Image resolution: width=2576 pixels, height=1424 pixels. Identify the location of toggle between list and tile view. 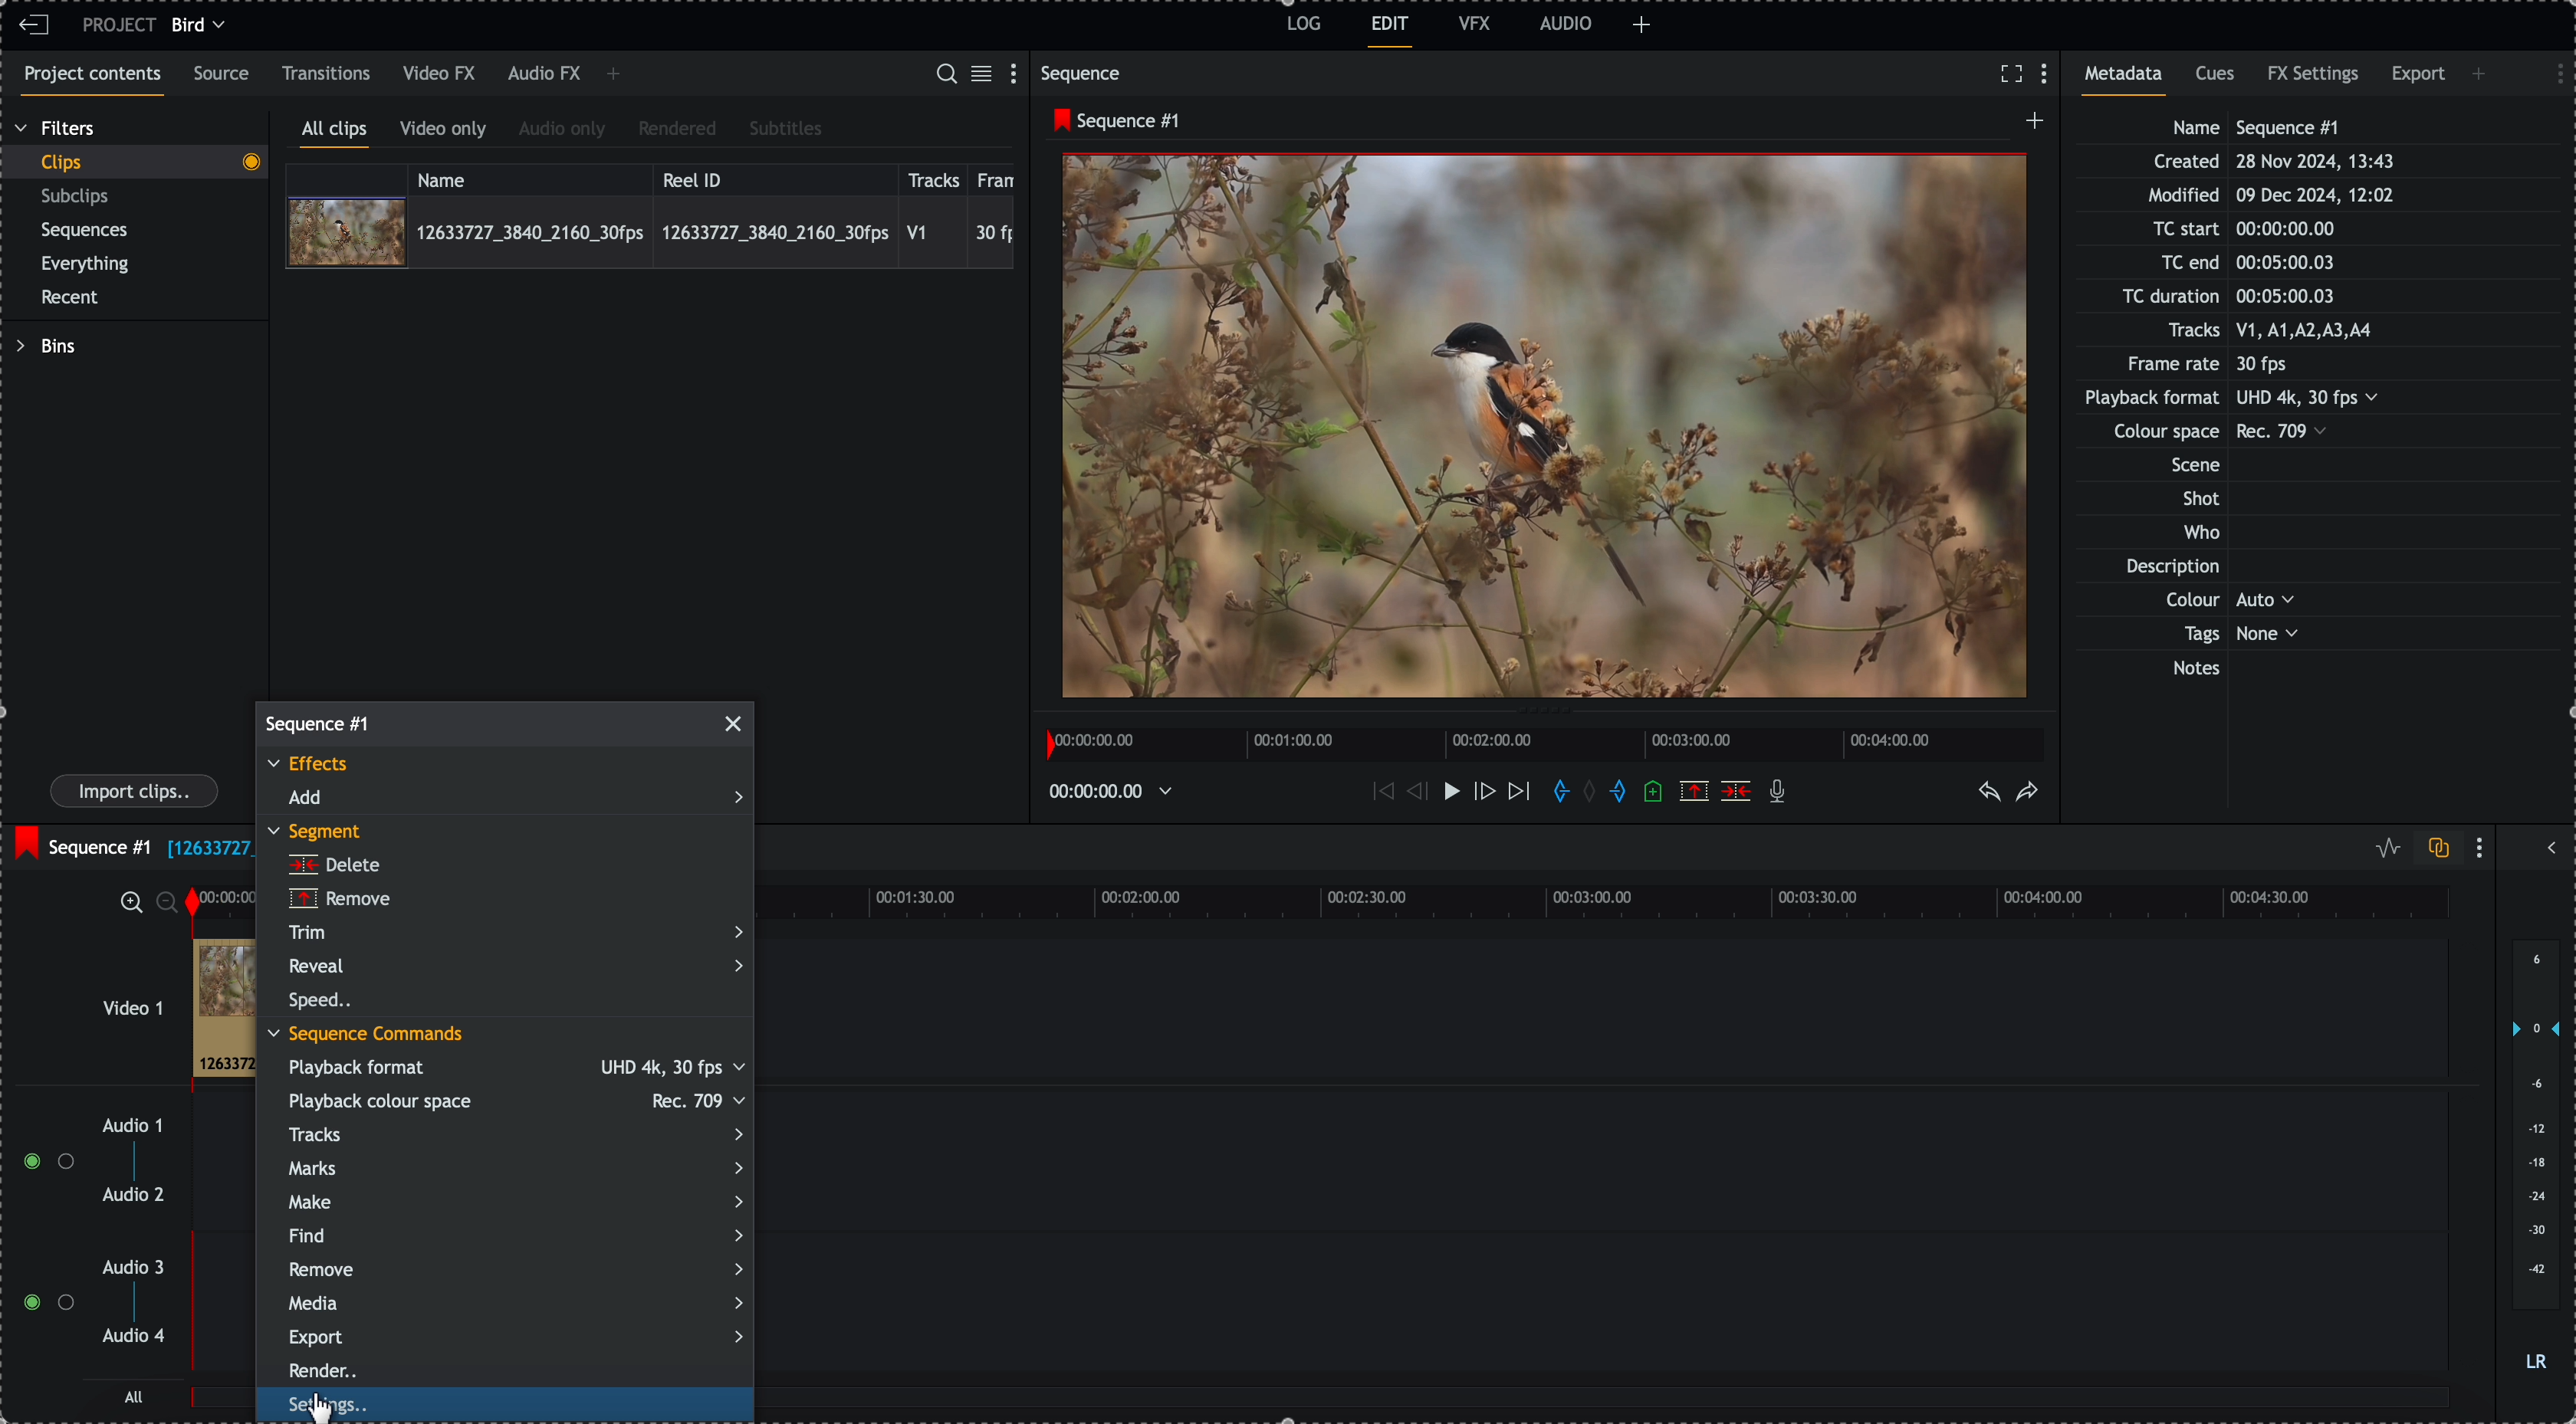
(985, 75).